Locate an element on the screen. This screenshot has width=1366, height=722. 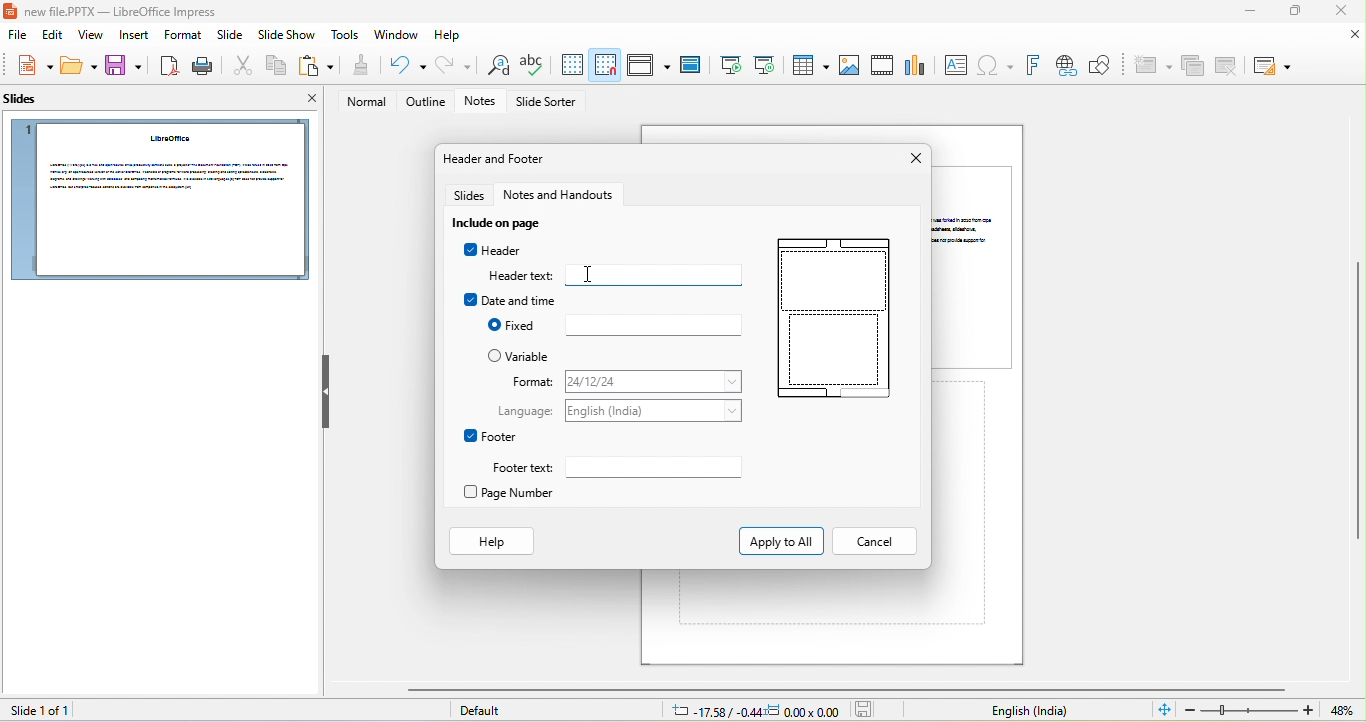
notes and handouts is located at coordinates (567, 196).